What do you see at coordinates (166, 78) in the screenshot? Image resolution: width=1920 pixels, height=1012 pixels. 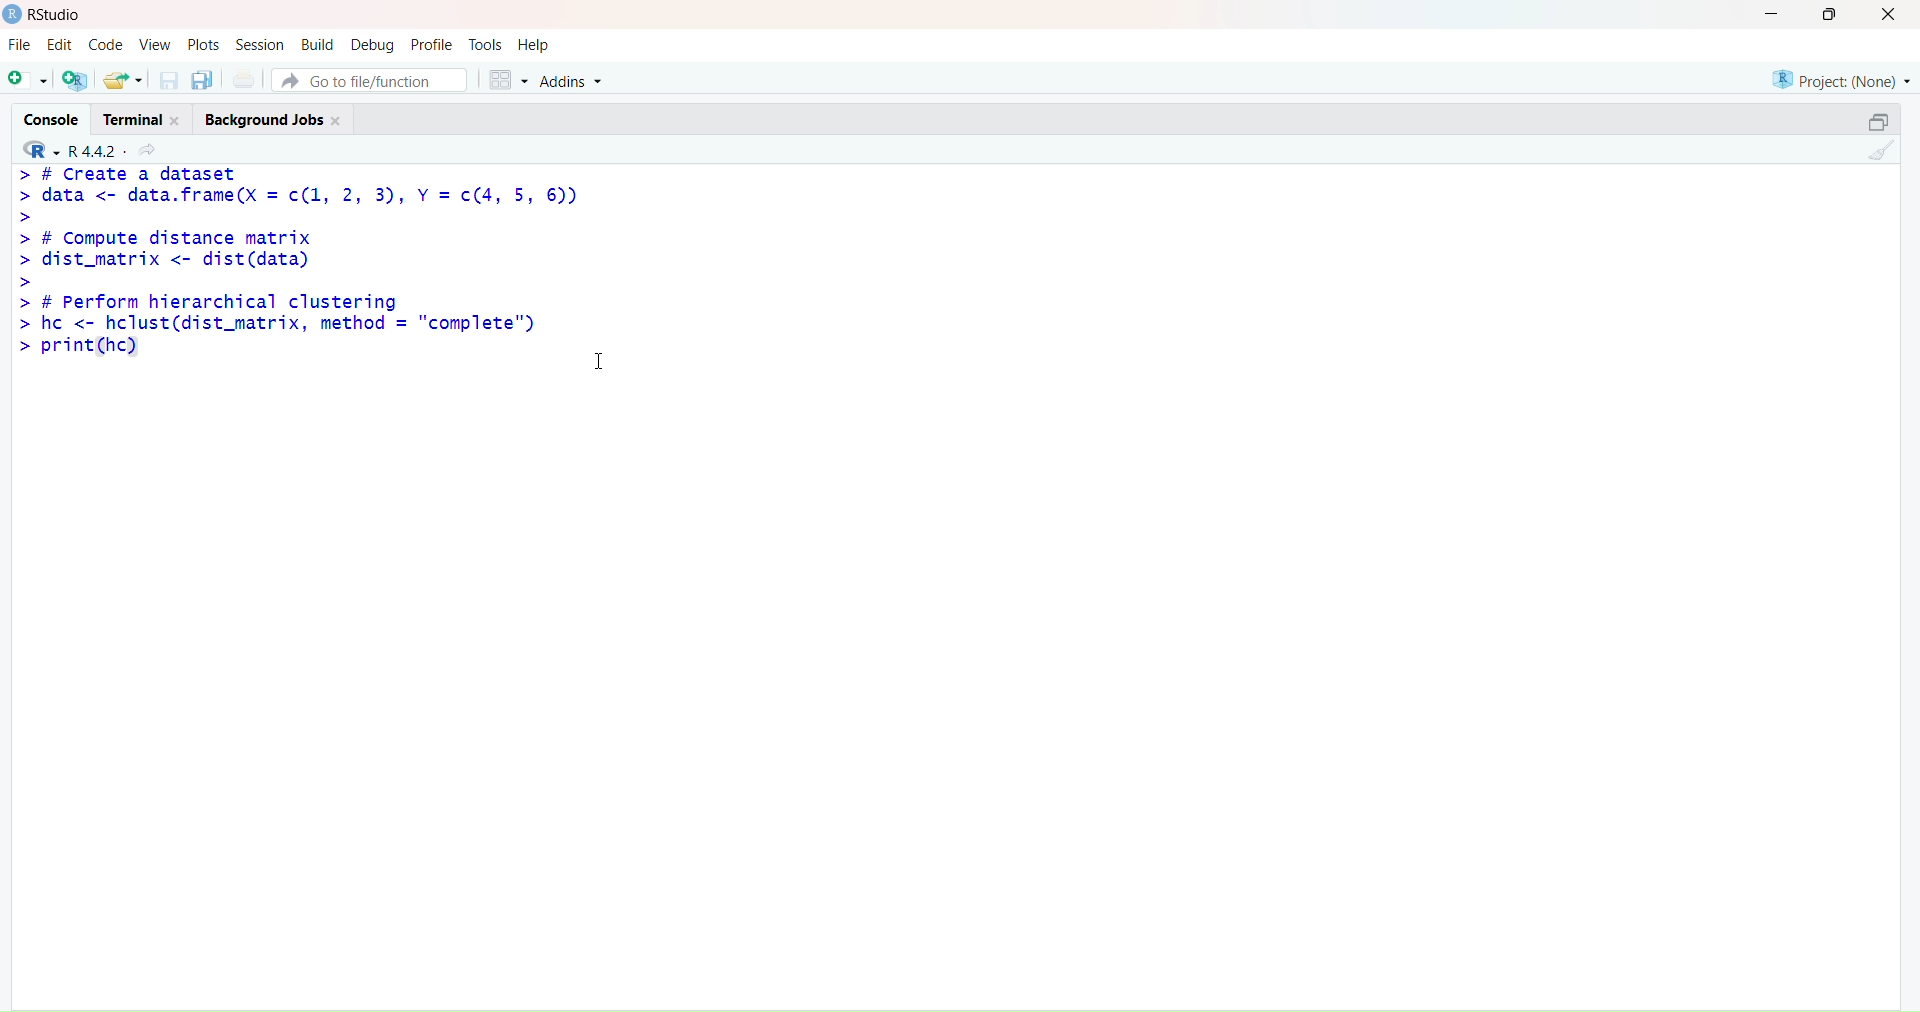 I see `Save current document (Ctrl + S)` at bounding box center [166, 78].